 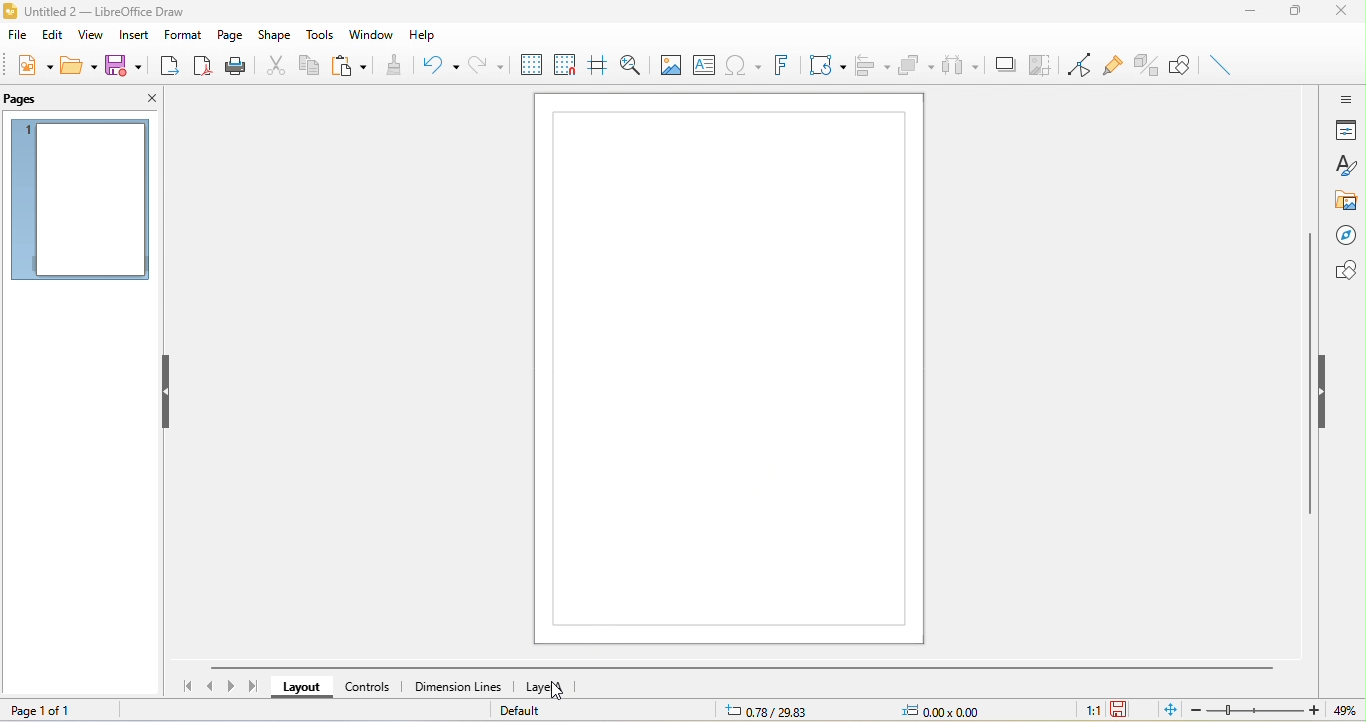 What do you see at coordinates (1112, 66) in the screenshot?
I see `gluepoint function` at bounding box center [1112, 66].